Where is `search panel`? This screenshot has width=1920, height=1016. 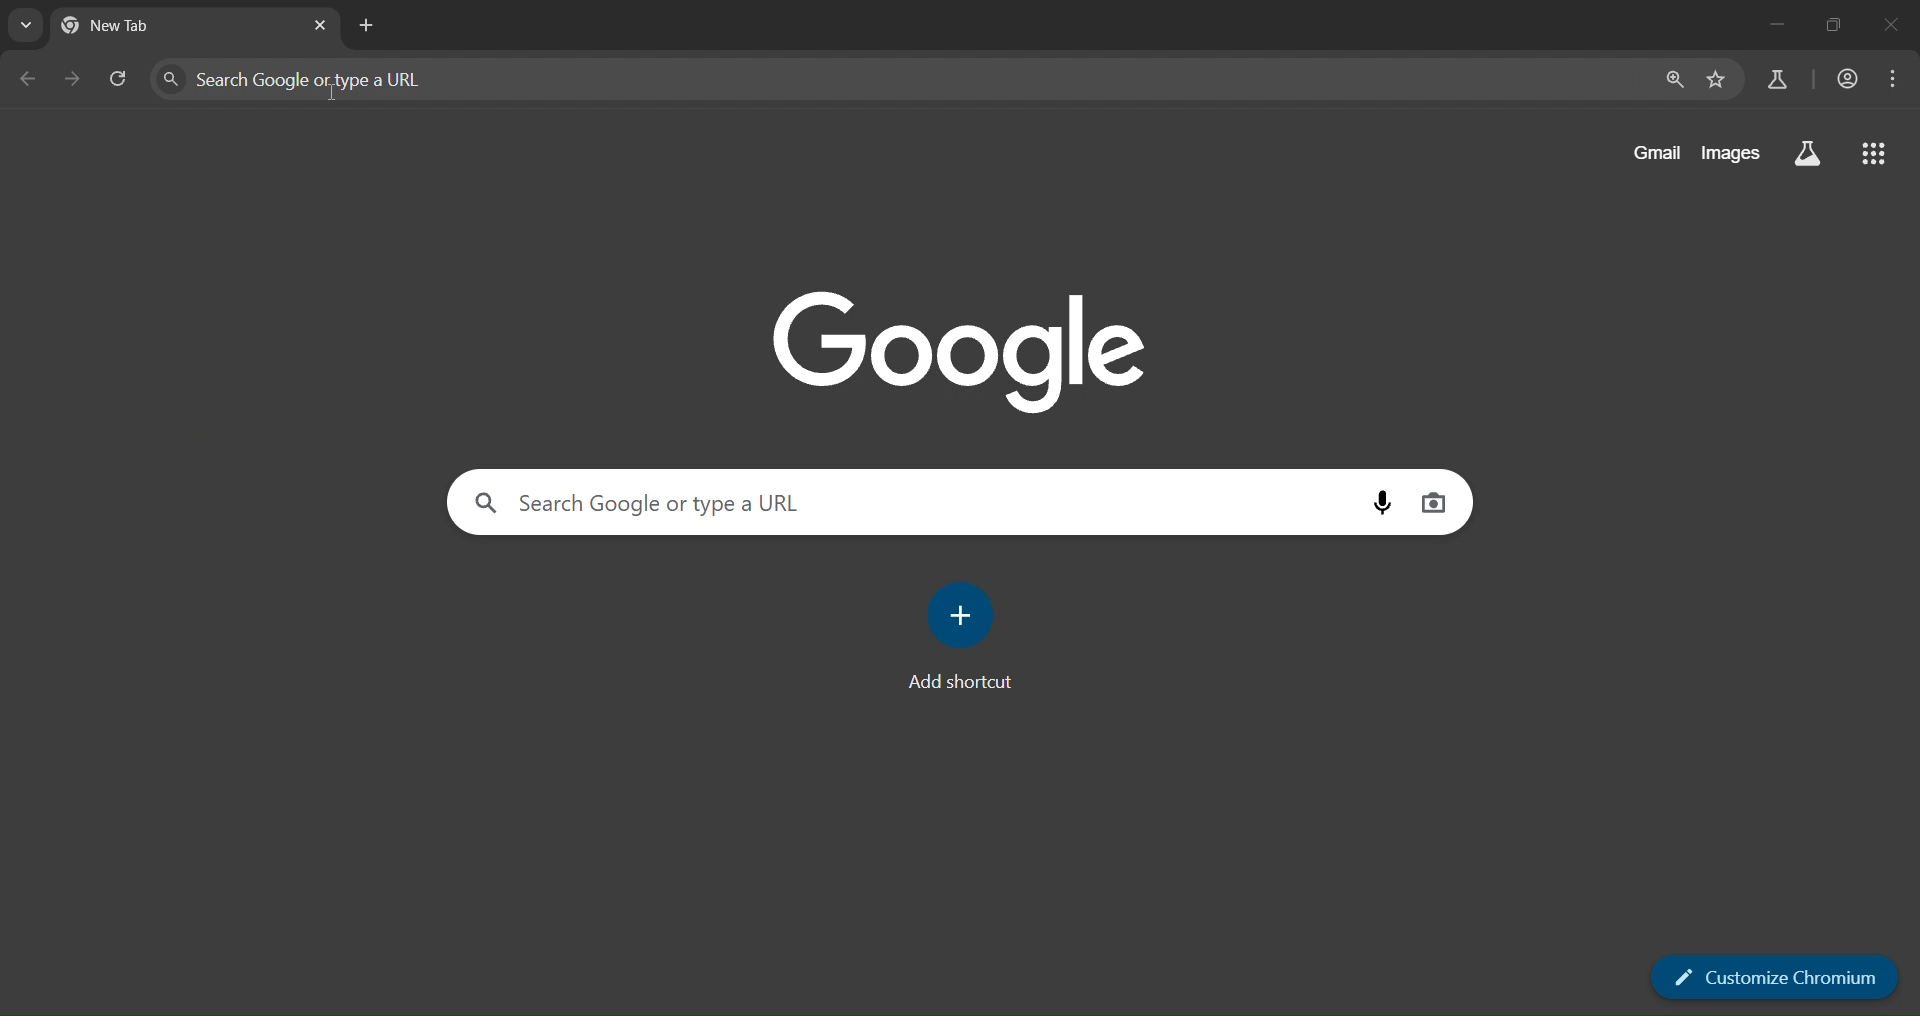 search panel is located at coordinates (1775, 81).